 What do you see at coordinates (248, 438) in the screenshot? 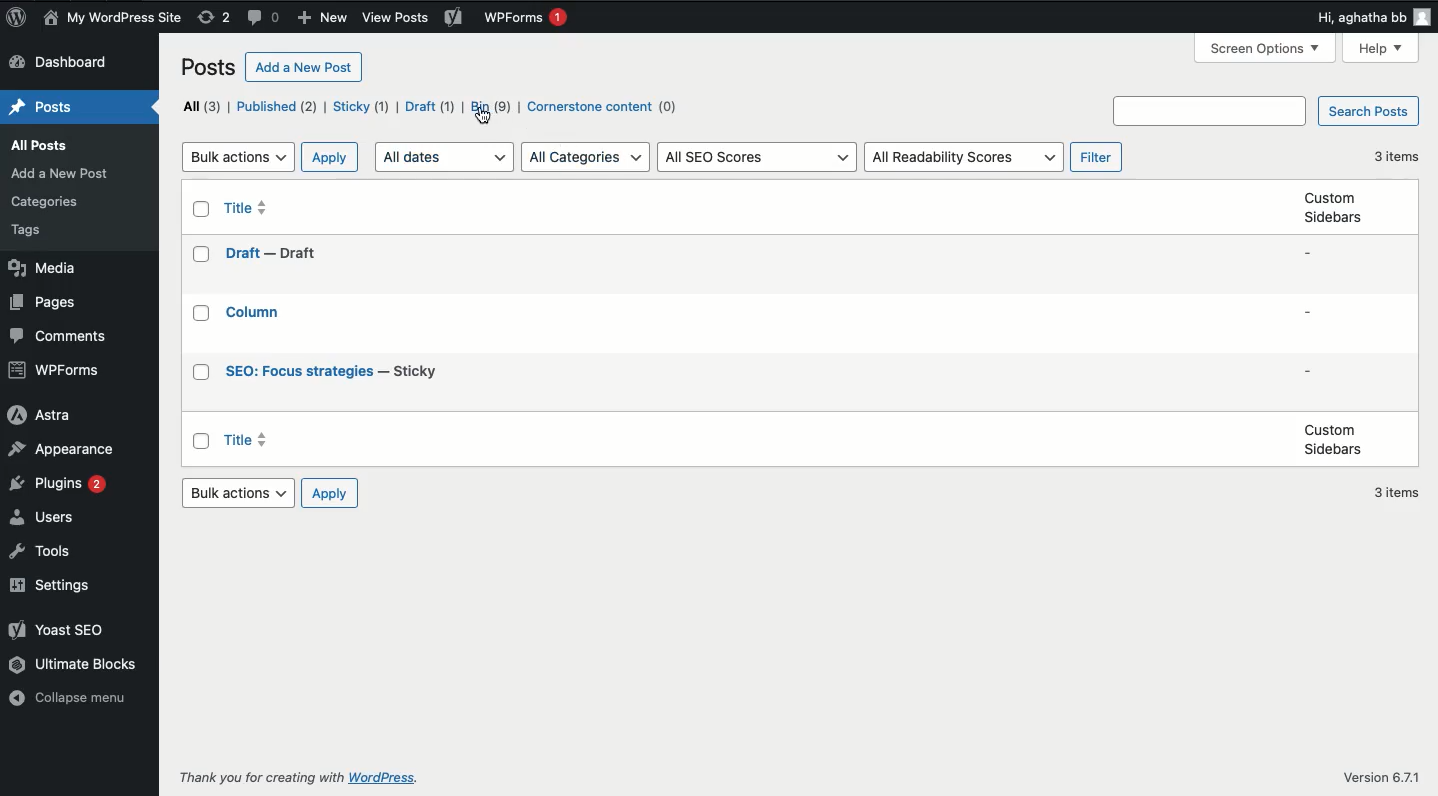
I see `Title` at bounding box center [248, 438].